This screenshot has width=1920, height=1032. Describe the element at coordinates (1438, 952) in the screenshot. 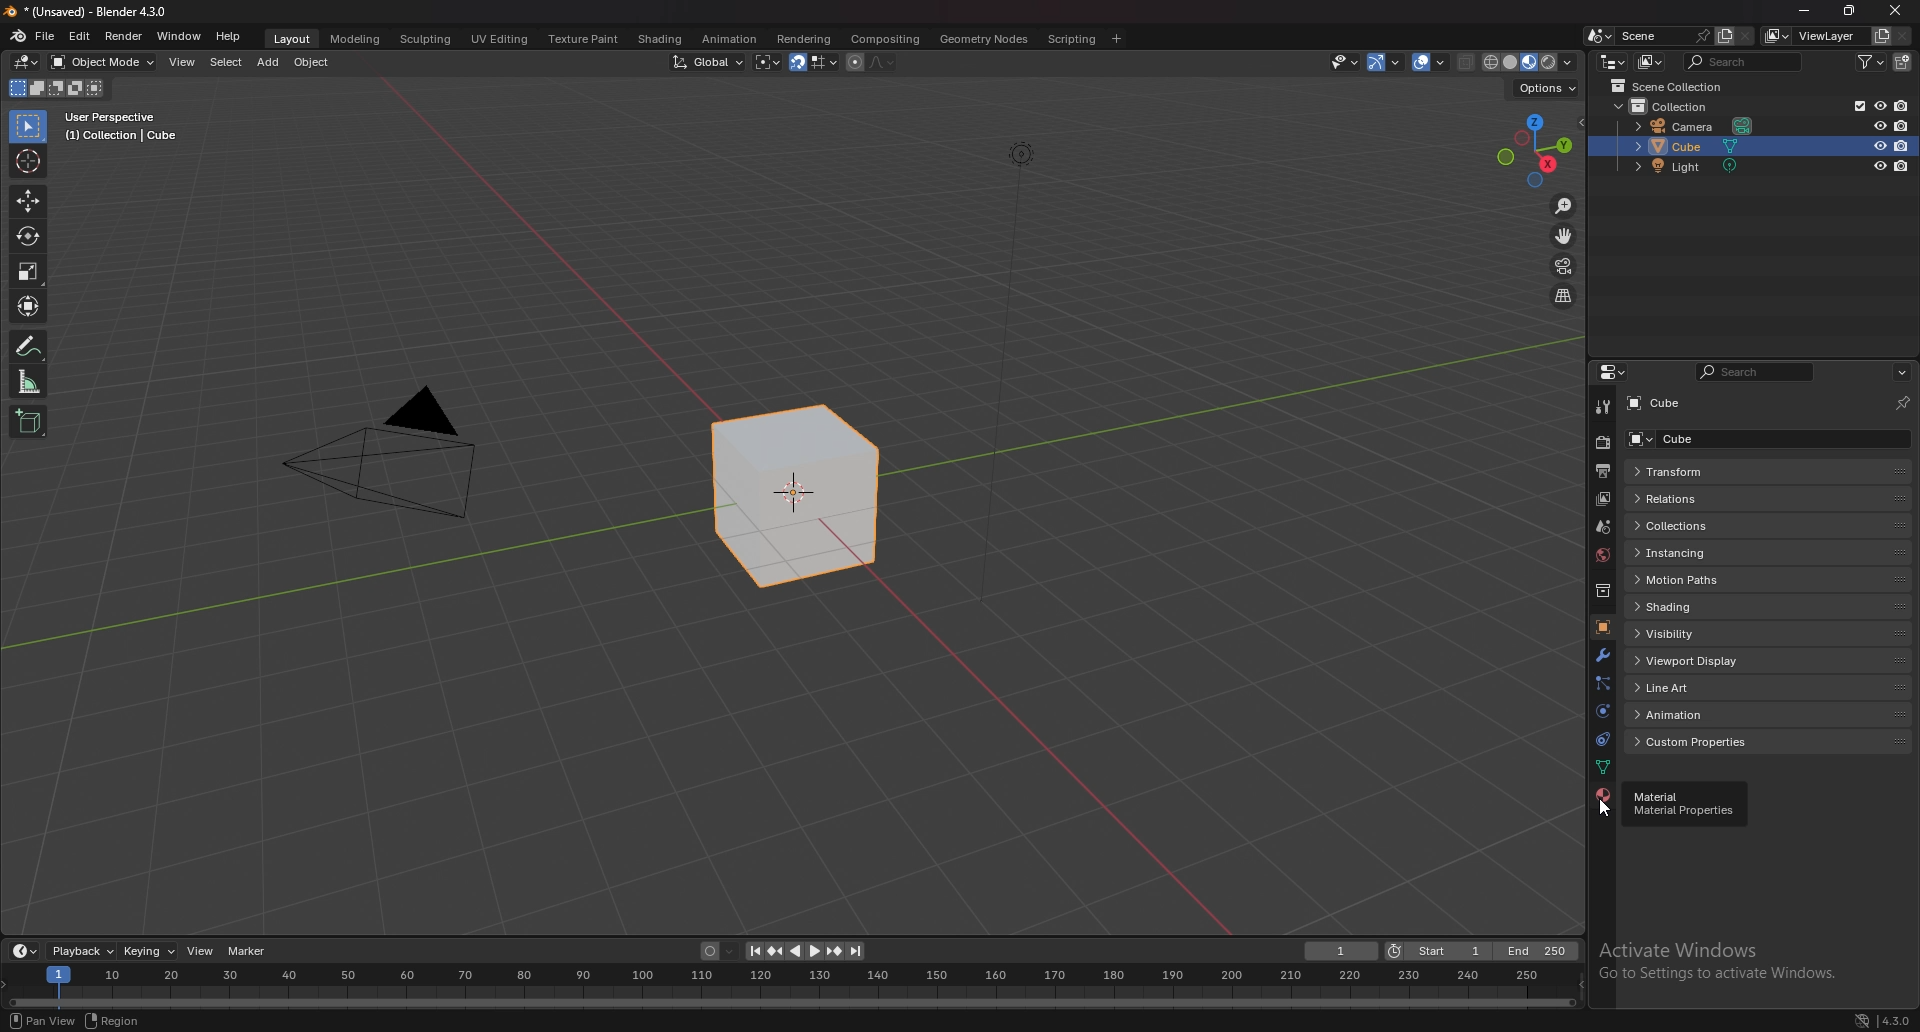

I see `start 1` at that location.